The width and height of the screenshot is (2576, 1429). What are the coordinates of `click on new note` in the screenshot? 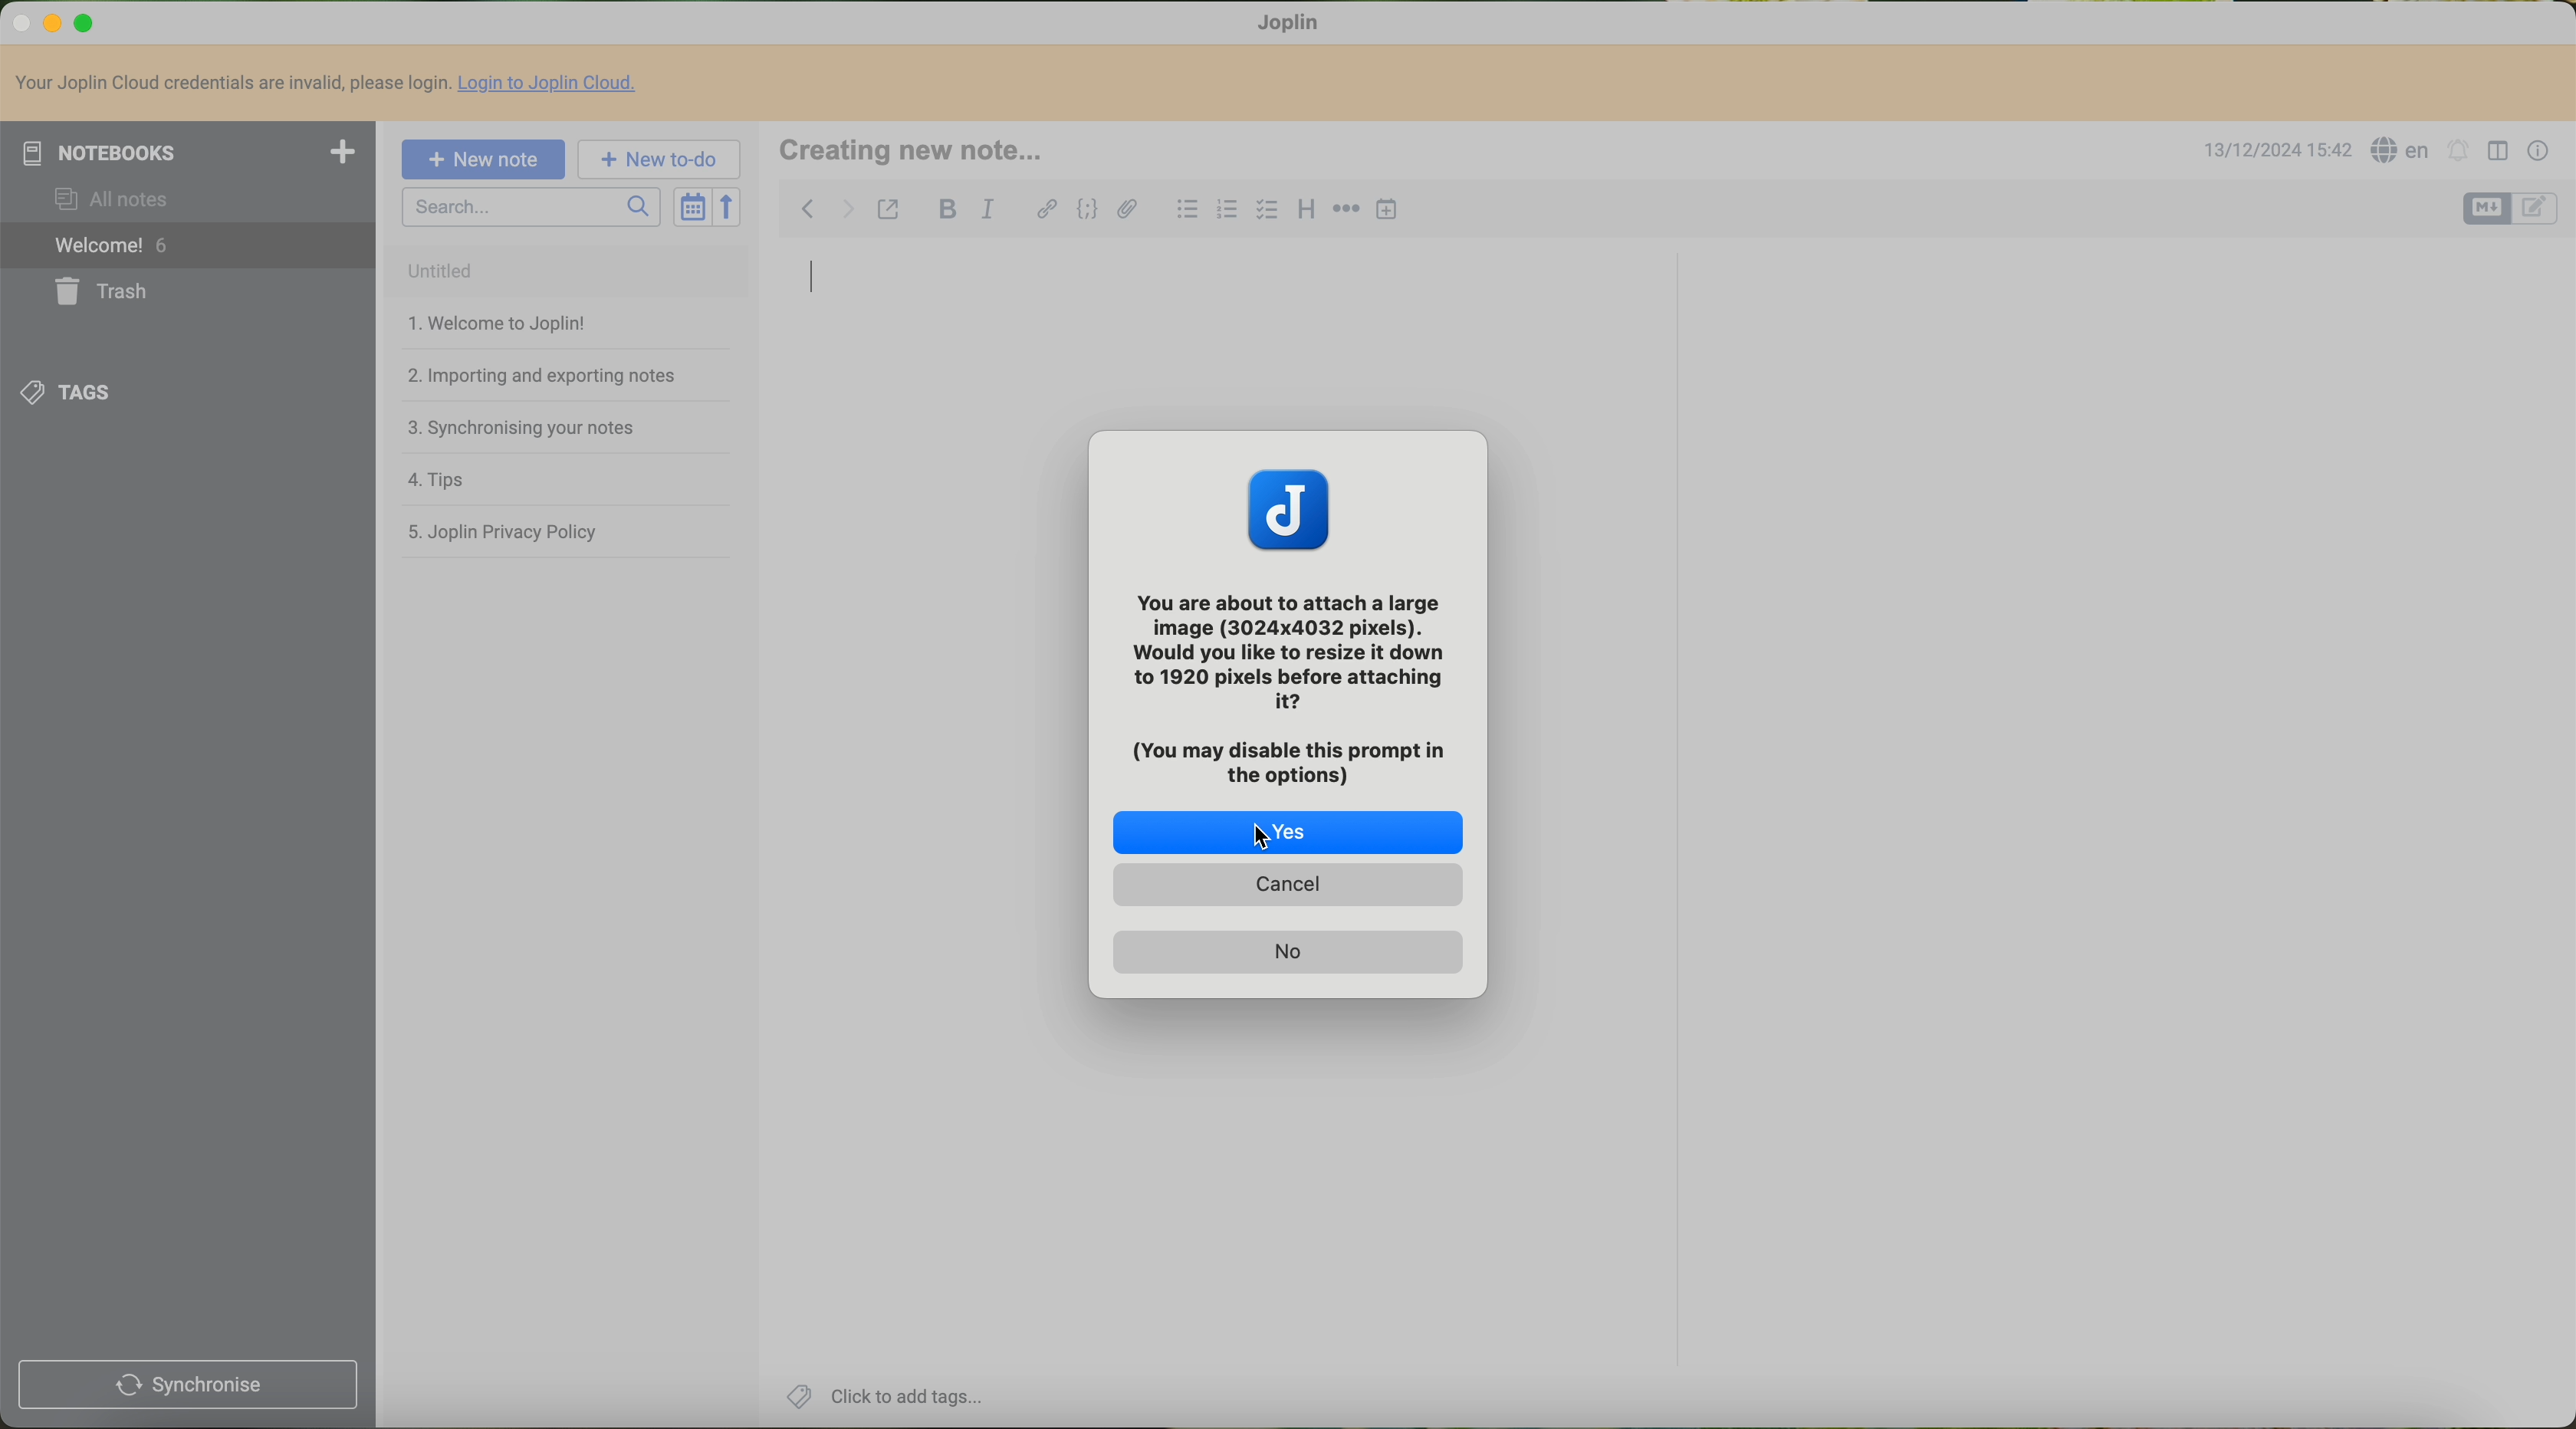 It's located at (485, 159).